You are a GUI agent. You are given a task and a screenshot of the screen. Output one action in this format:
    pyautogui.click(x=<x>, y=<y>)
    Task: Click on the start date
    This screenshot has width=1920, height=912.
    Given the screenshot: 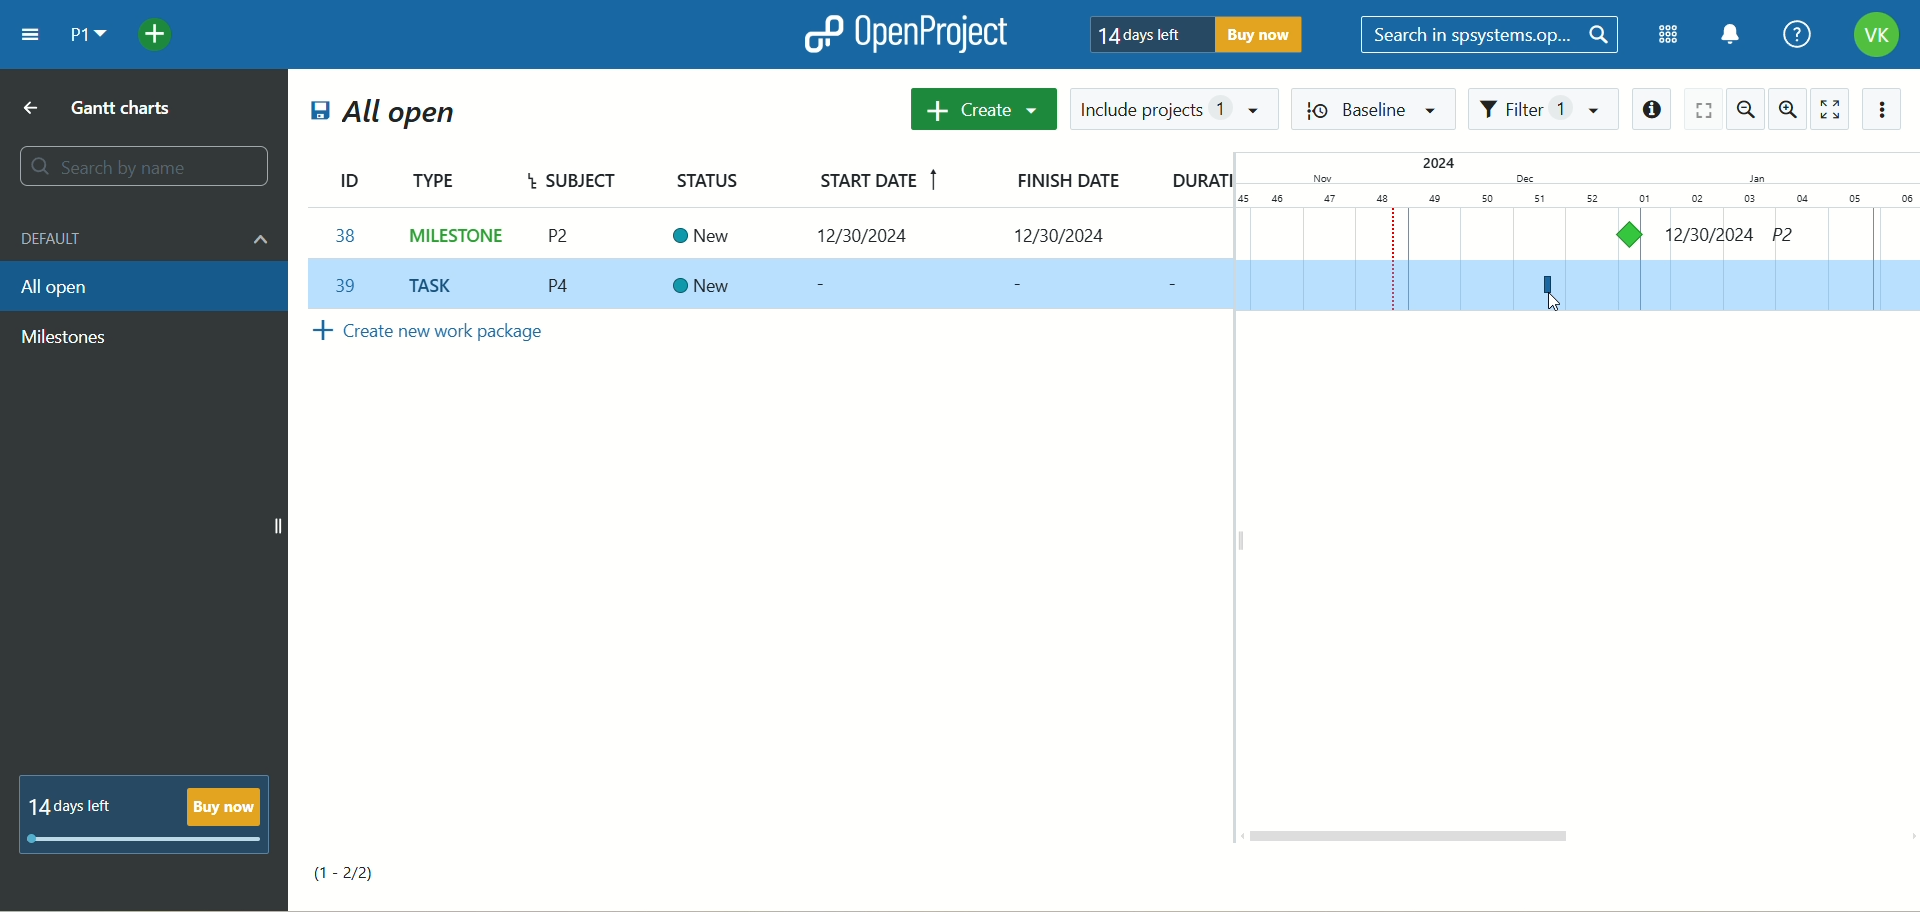 What is the action you would take?
    pyautogui.click(x=877, y=181)
    